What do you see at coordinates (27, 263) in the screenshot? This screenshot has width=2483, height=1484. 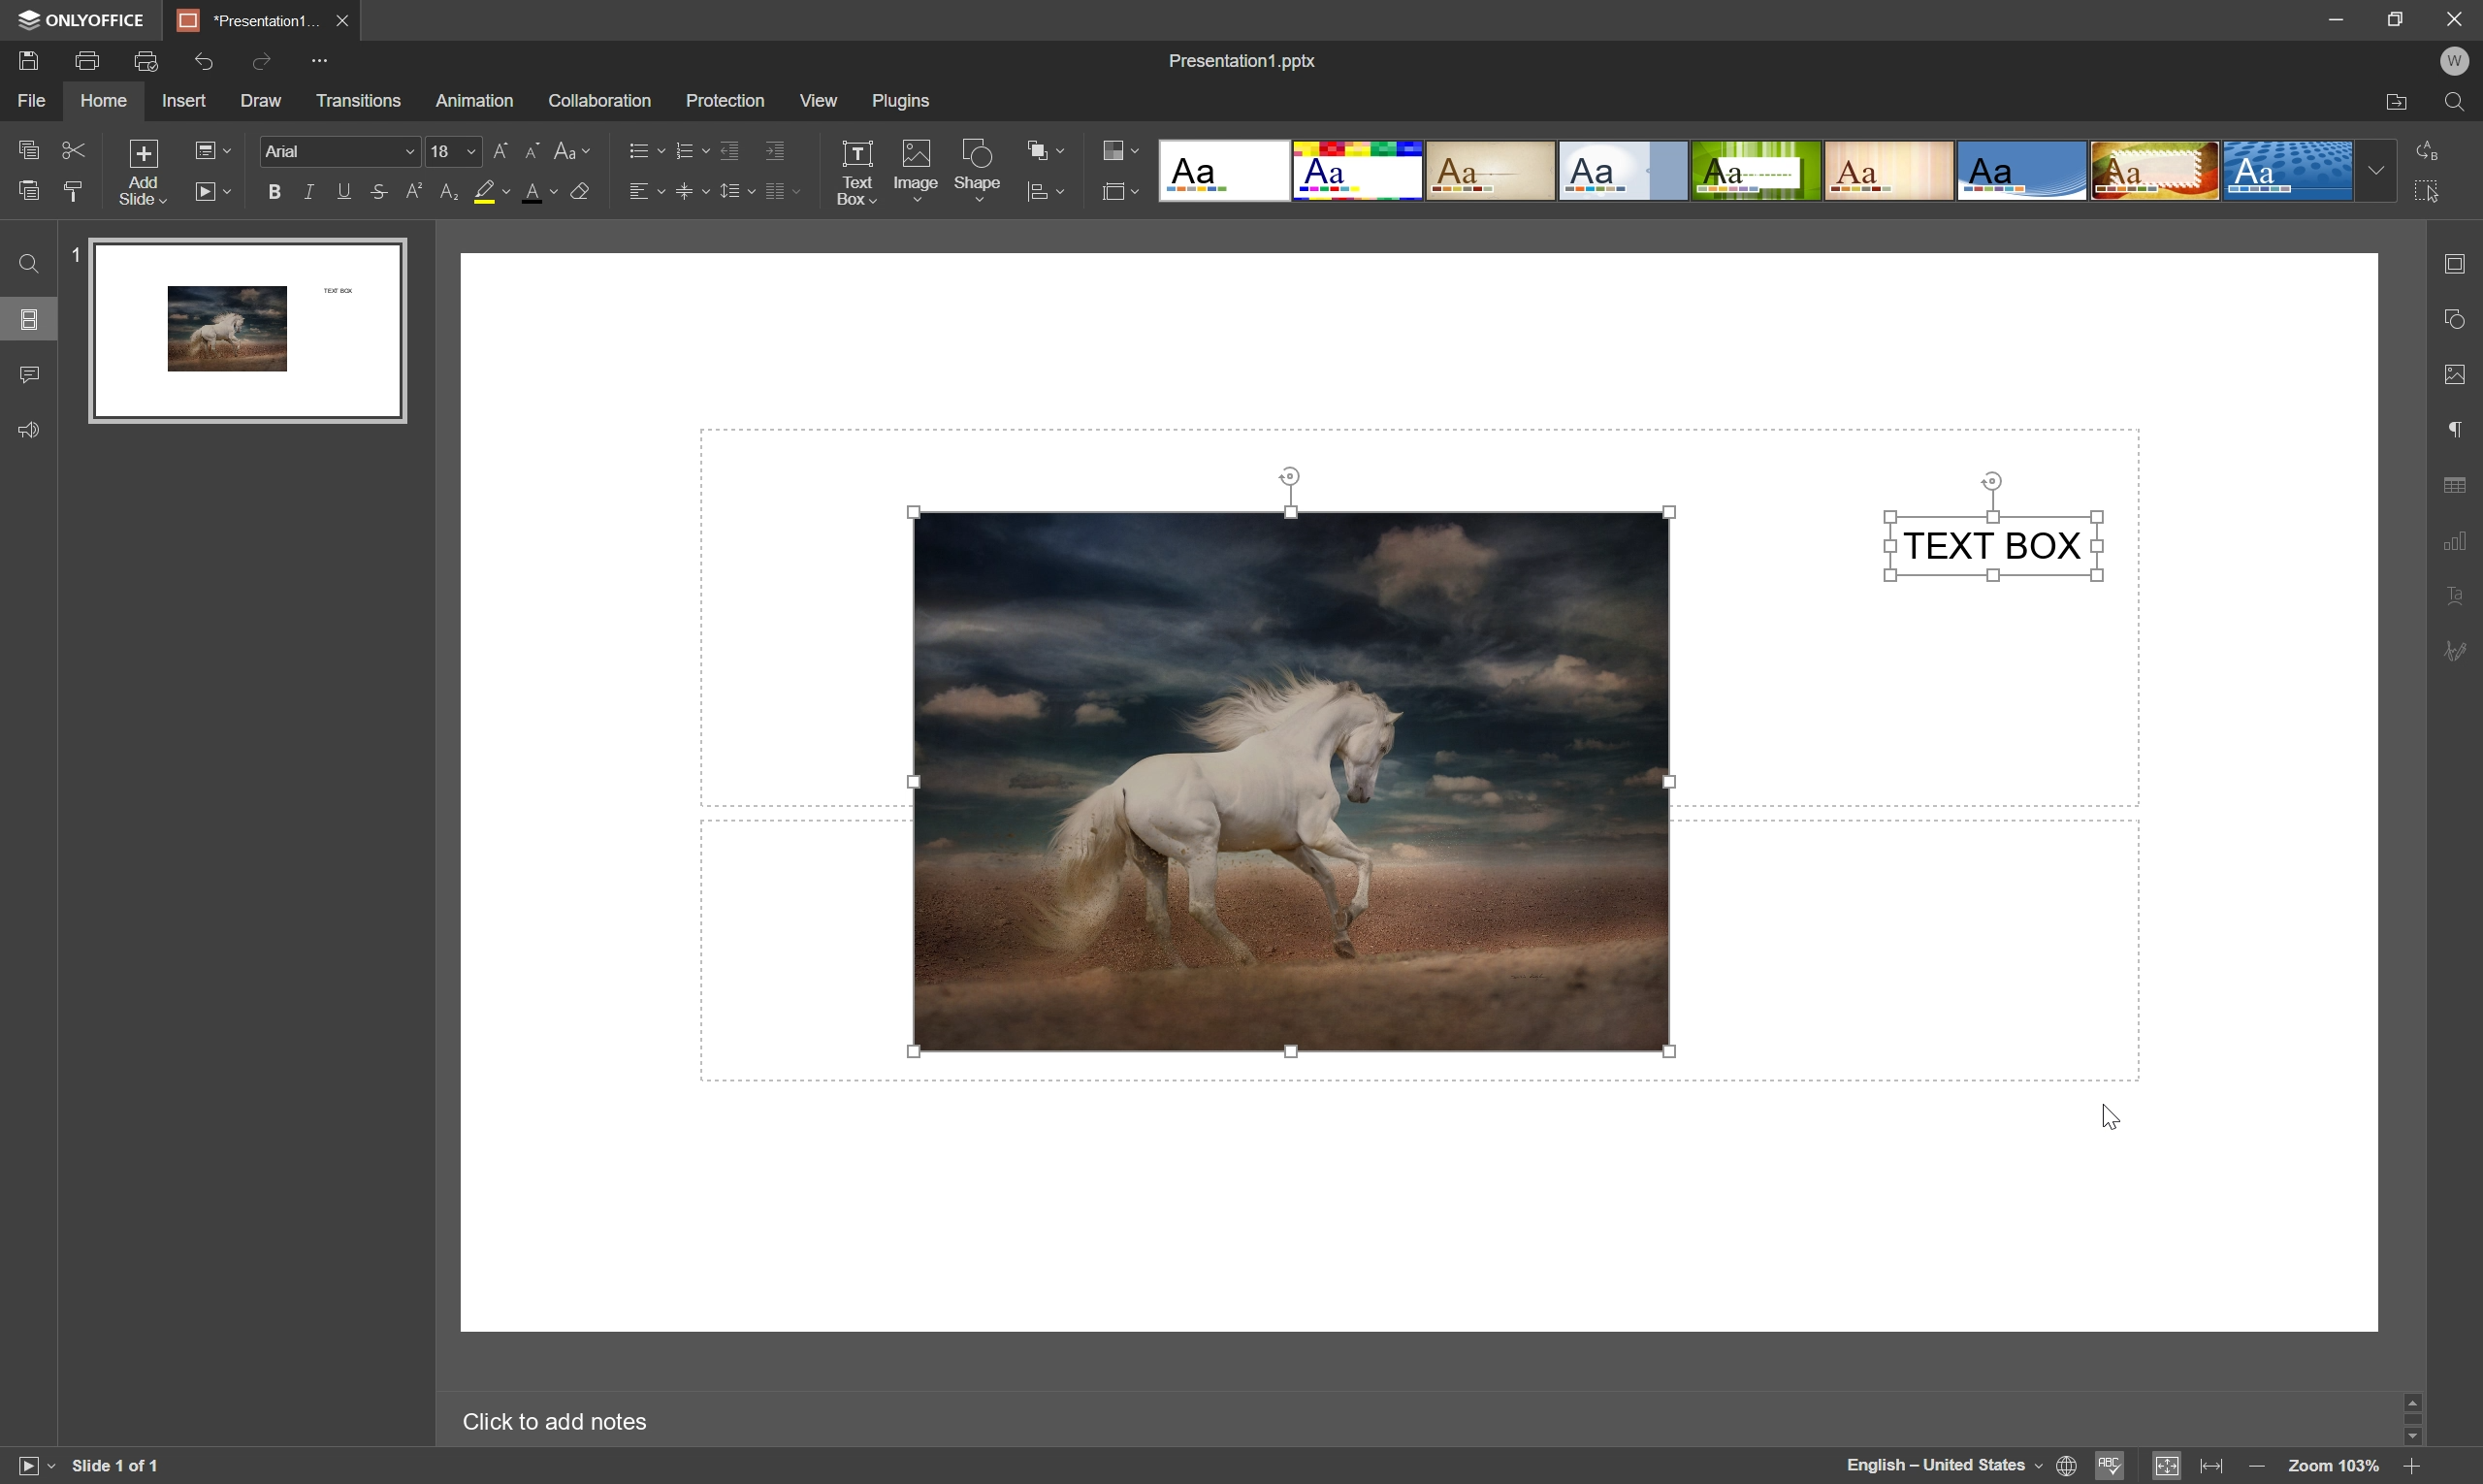 I see `find` at bounding box center [27, 263].